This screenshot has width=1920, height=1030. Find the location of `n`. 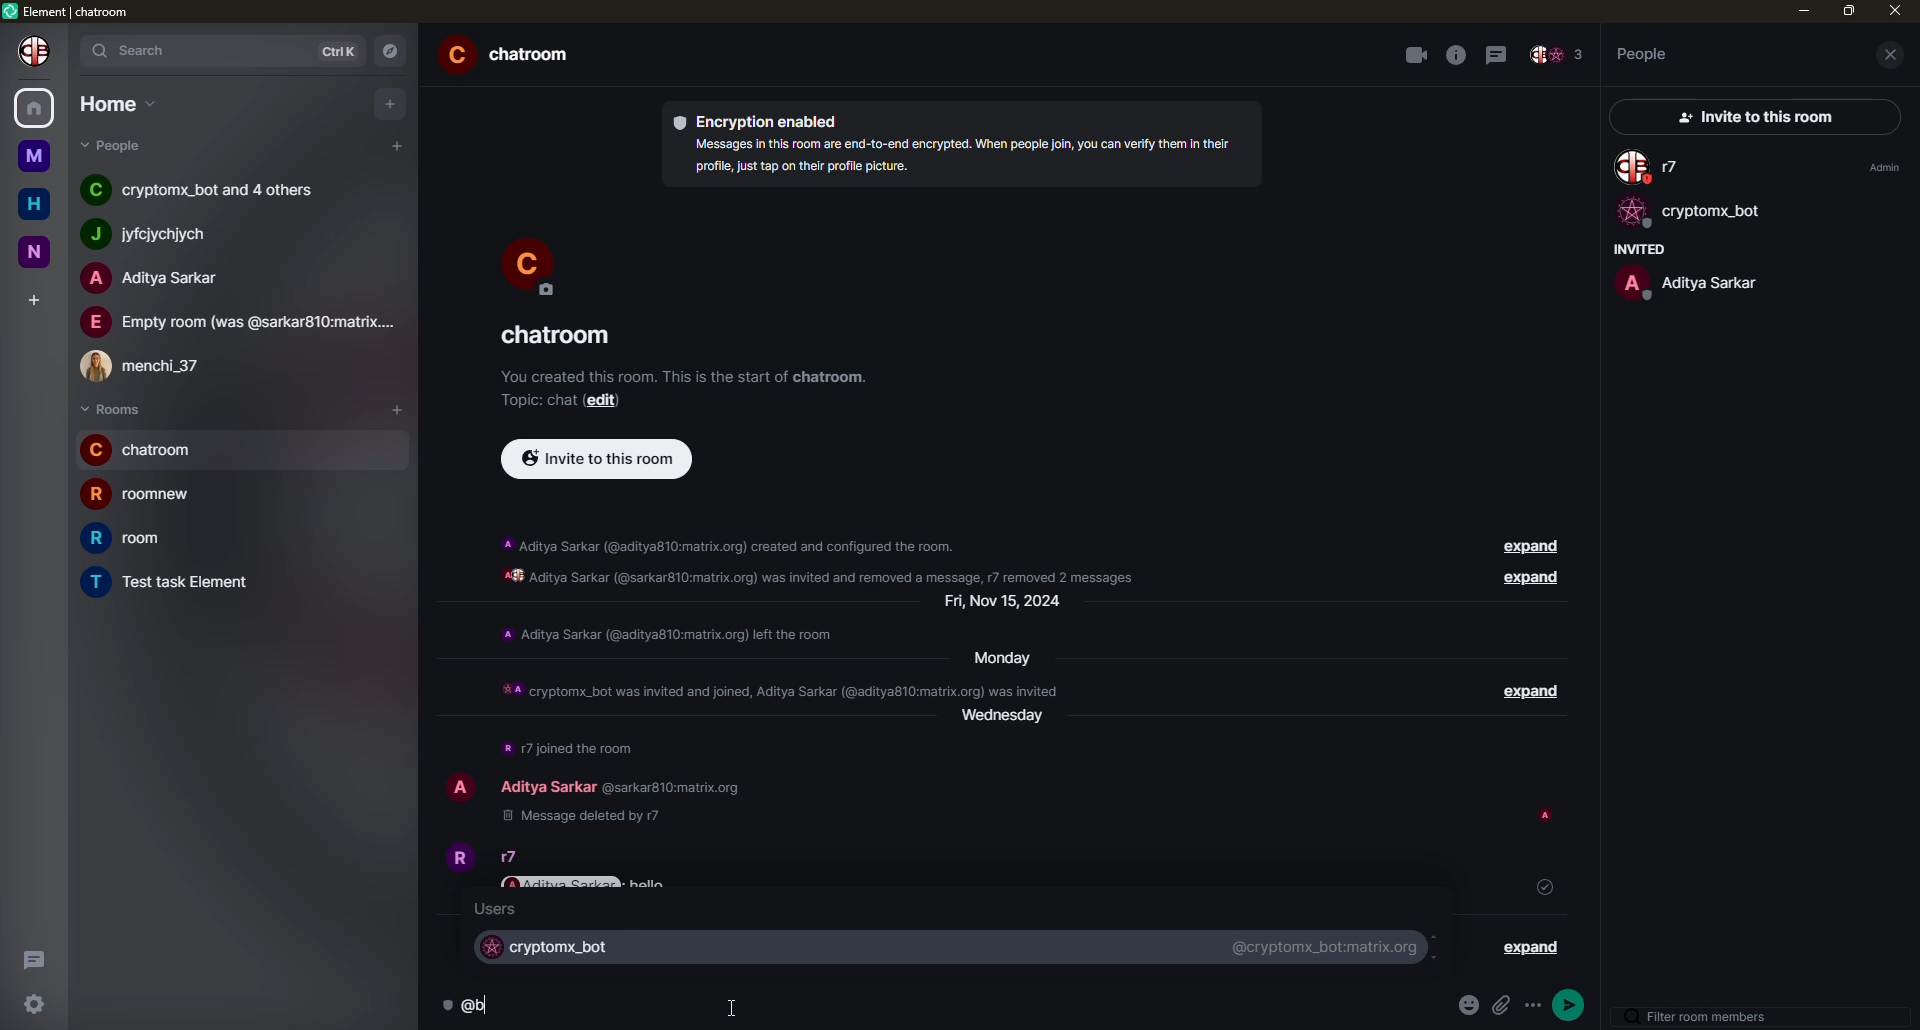

n is located at coordinates (42, 250).